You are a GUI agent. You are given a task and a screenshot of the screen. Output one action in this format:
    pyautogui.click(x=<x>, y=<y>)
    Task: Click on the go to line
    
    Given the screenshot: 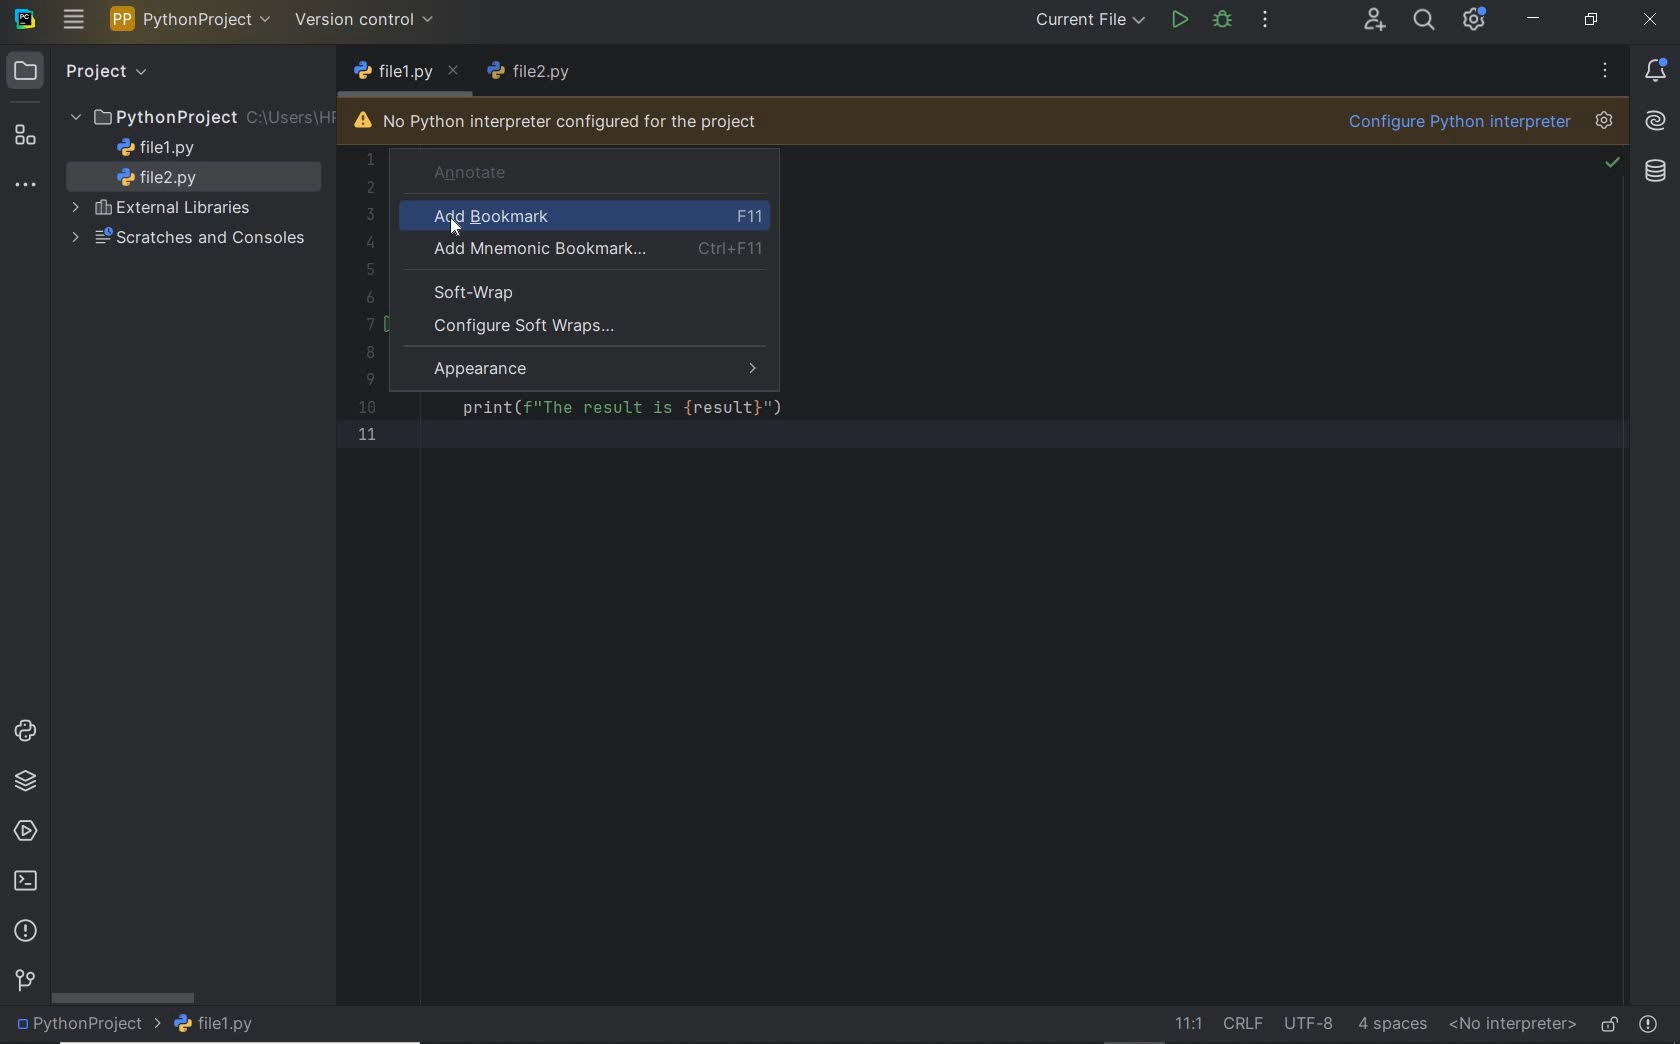 What is the action you would take?
    pyautogui.click(x=1186, y=1024)
    